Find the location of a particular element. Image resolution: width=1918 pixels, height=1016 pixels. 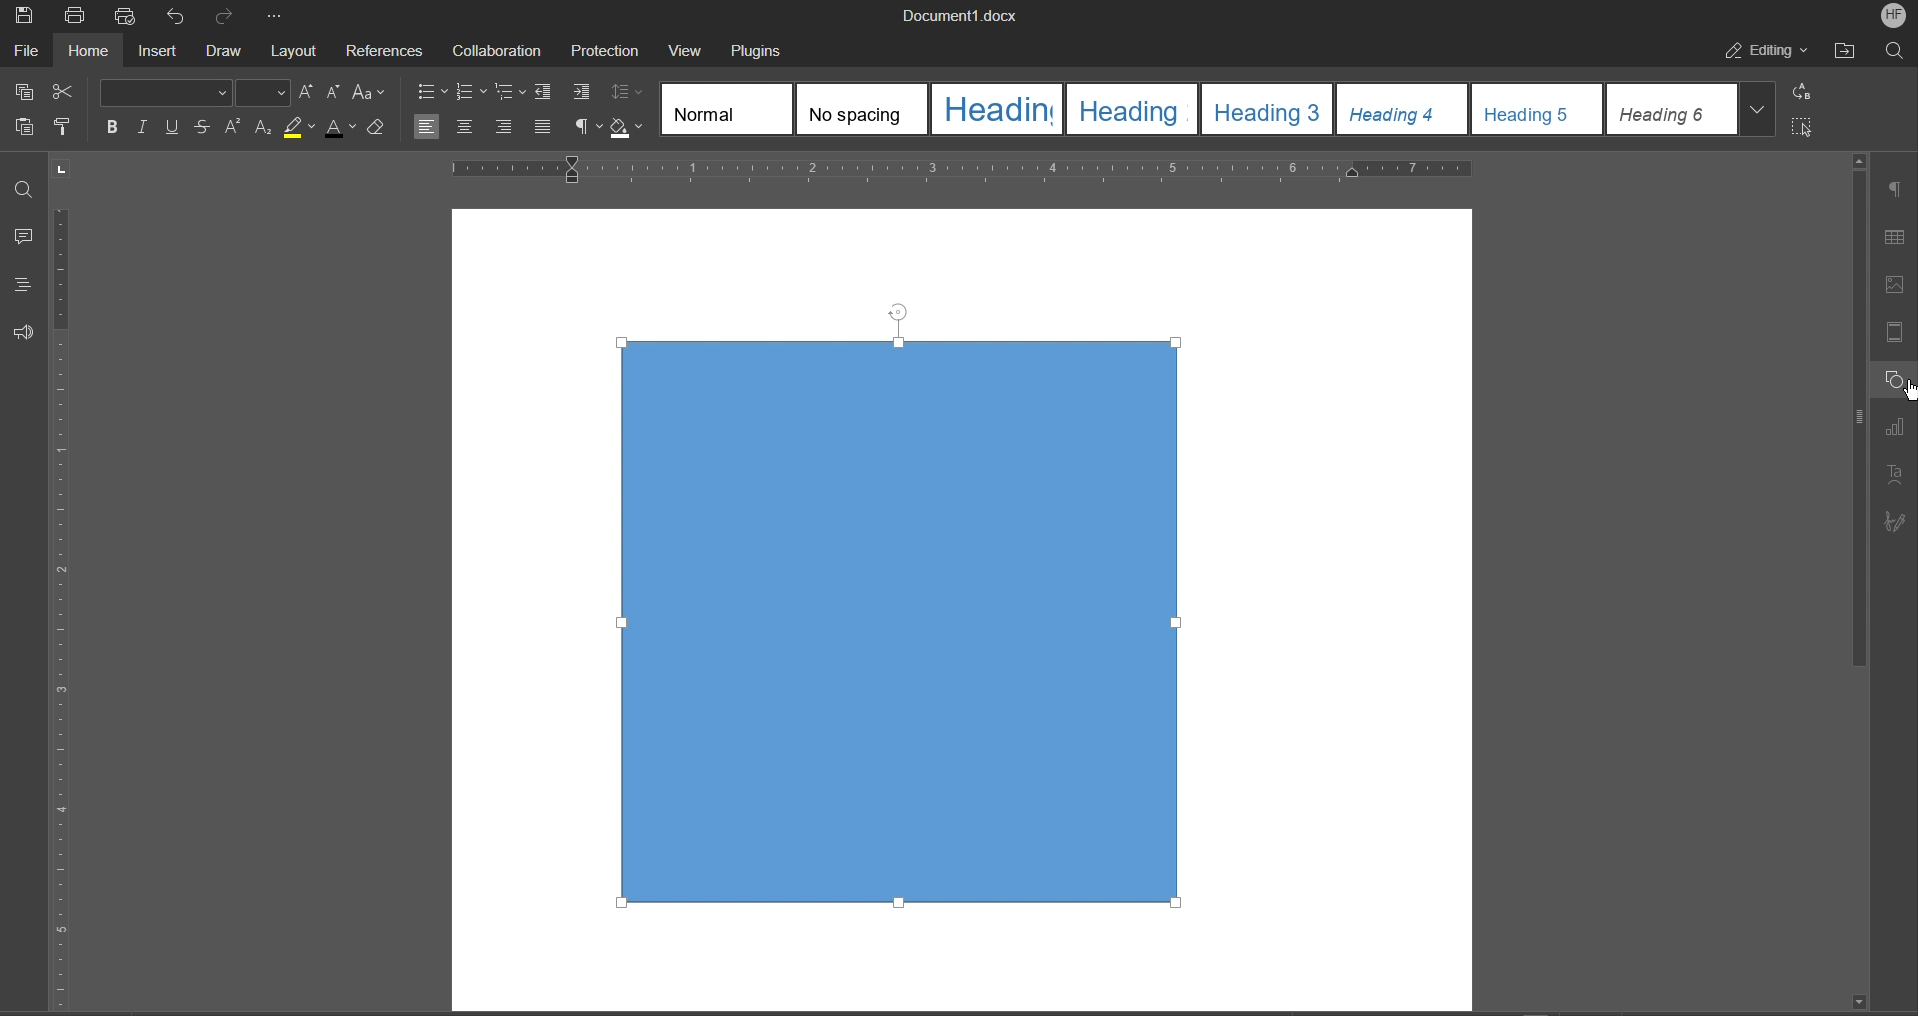

Quick Print is located at coordinates (125, 16).